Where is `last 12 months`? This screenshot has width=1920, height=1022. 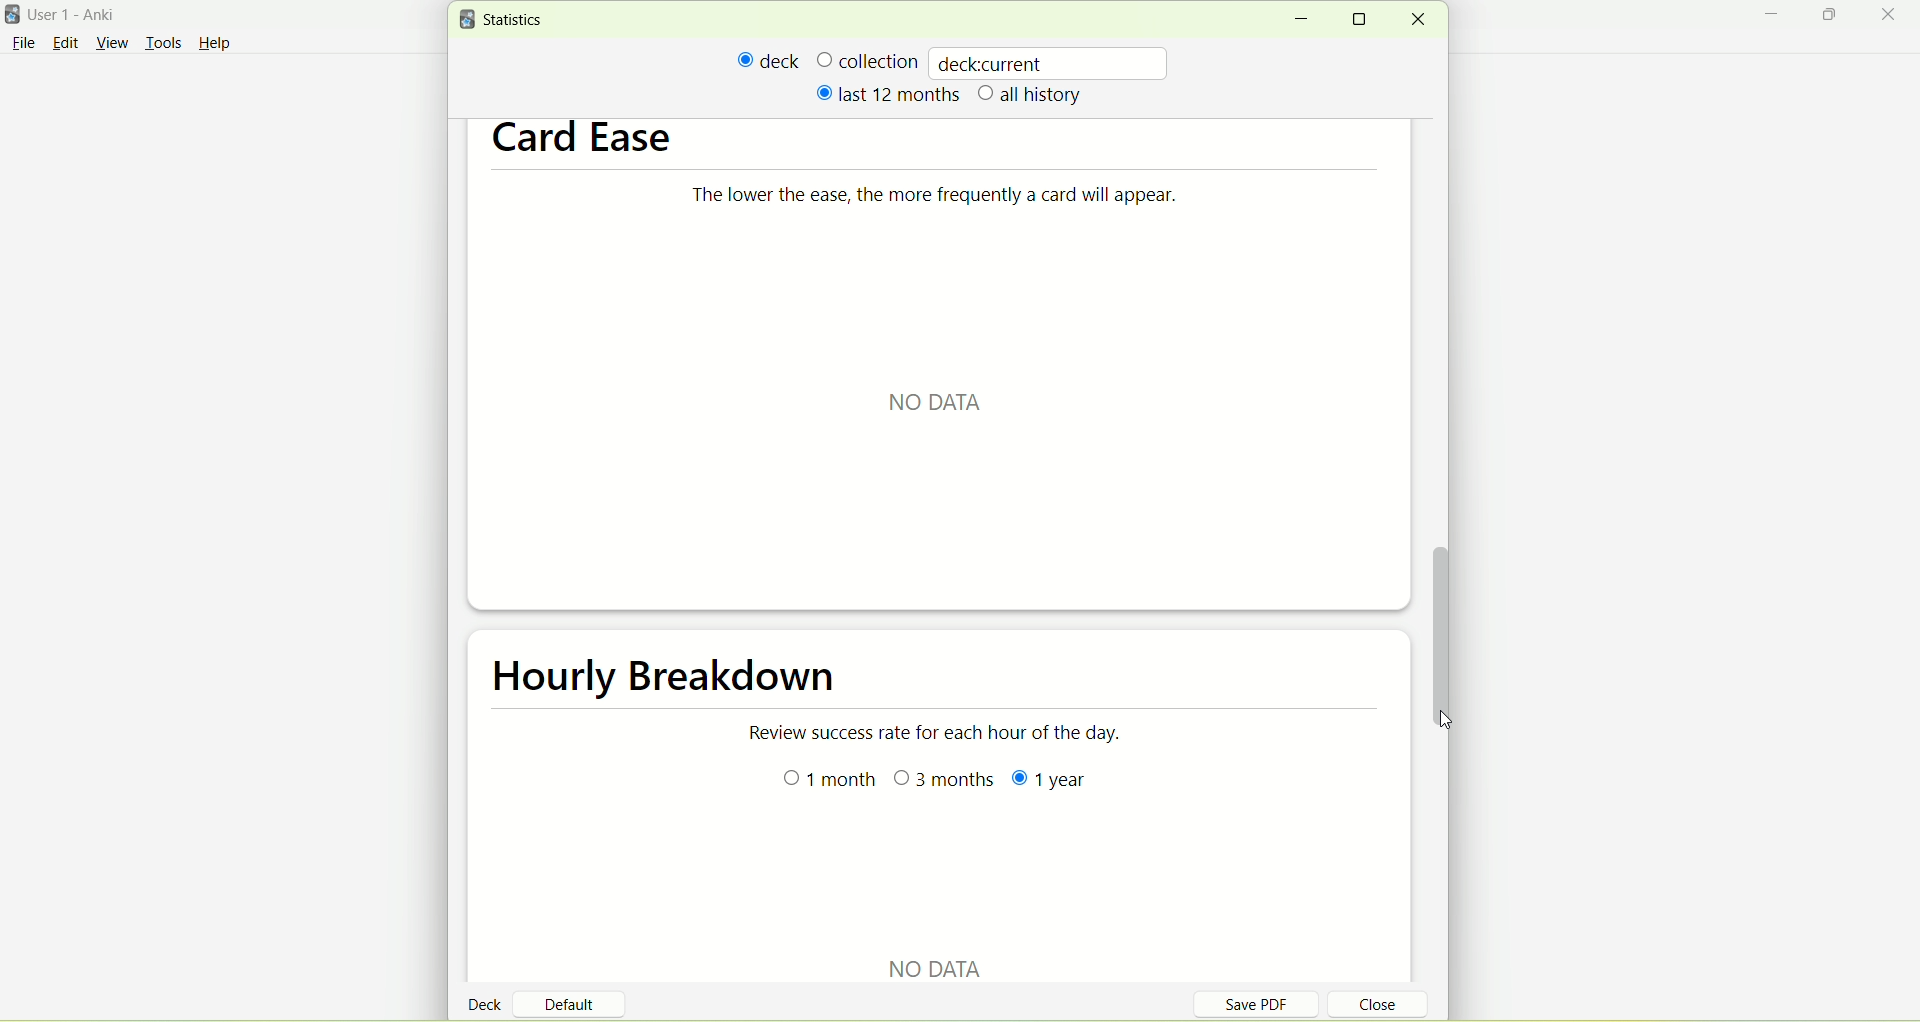 last 12 months is located at coordinates (886, 93).